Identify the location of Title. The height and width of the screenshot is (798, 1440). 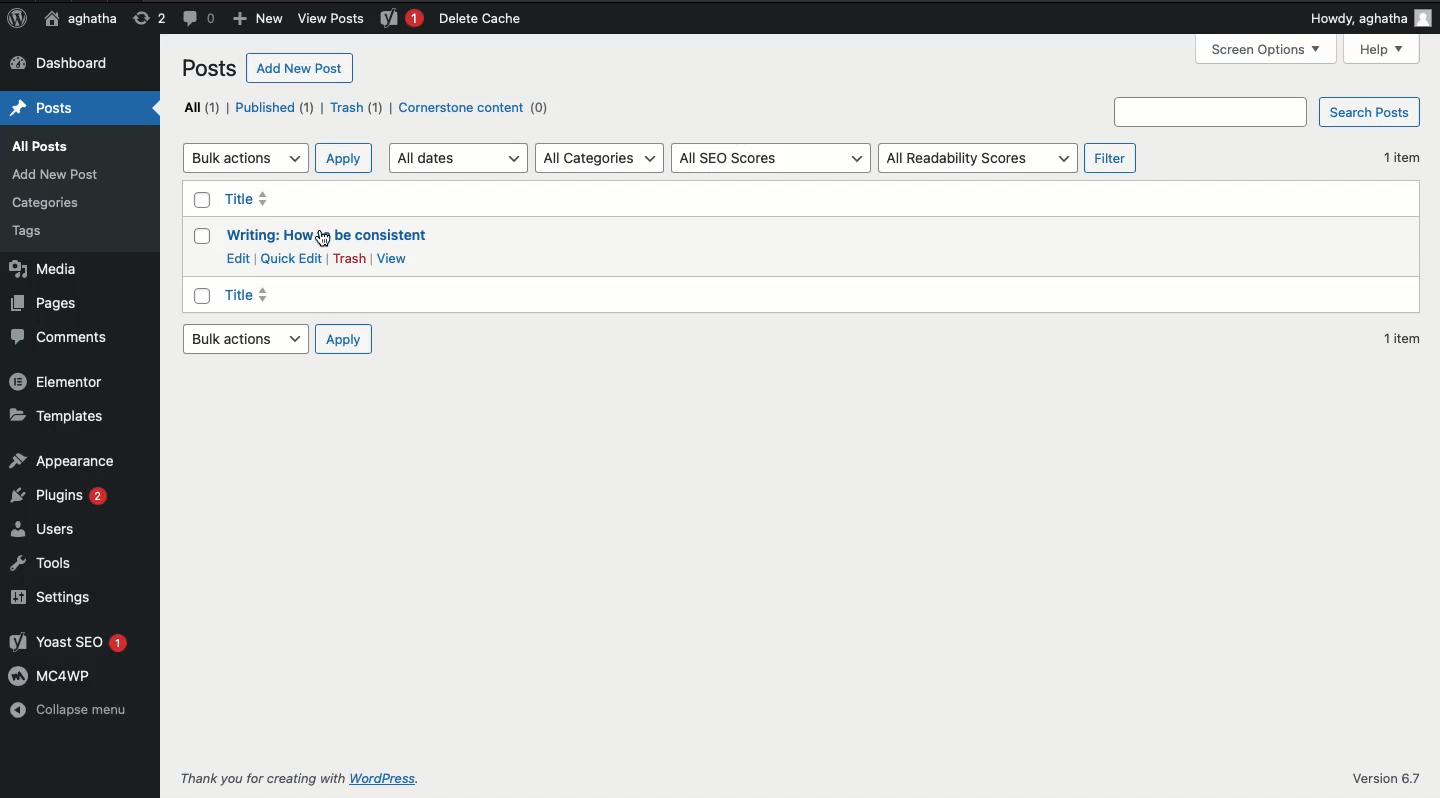
(248, 198).